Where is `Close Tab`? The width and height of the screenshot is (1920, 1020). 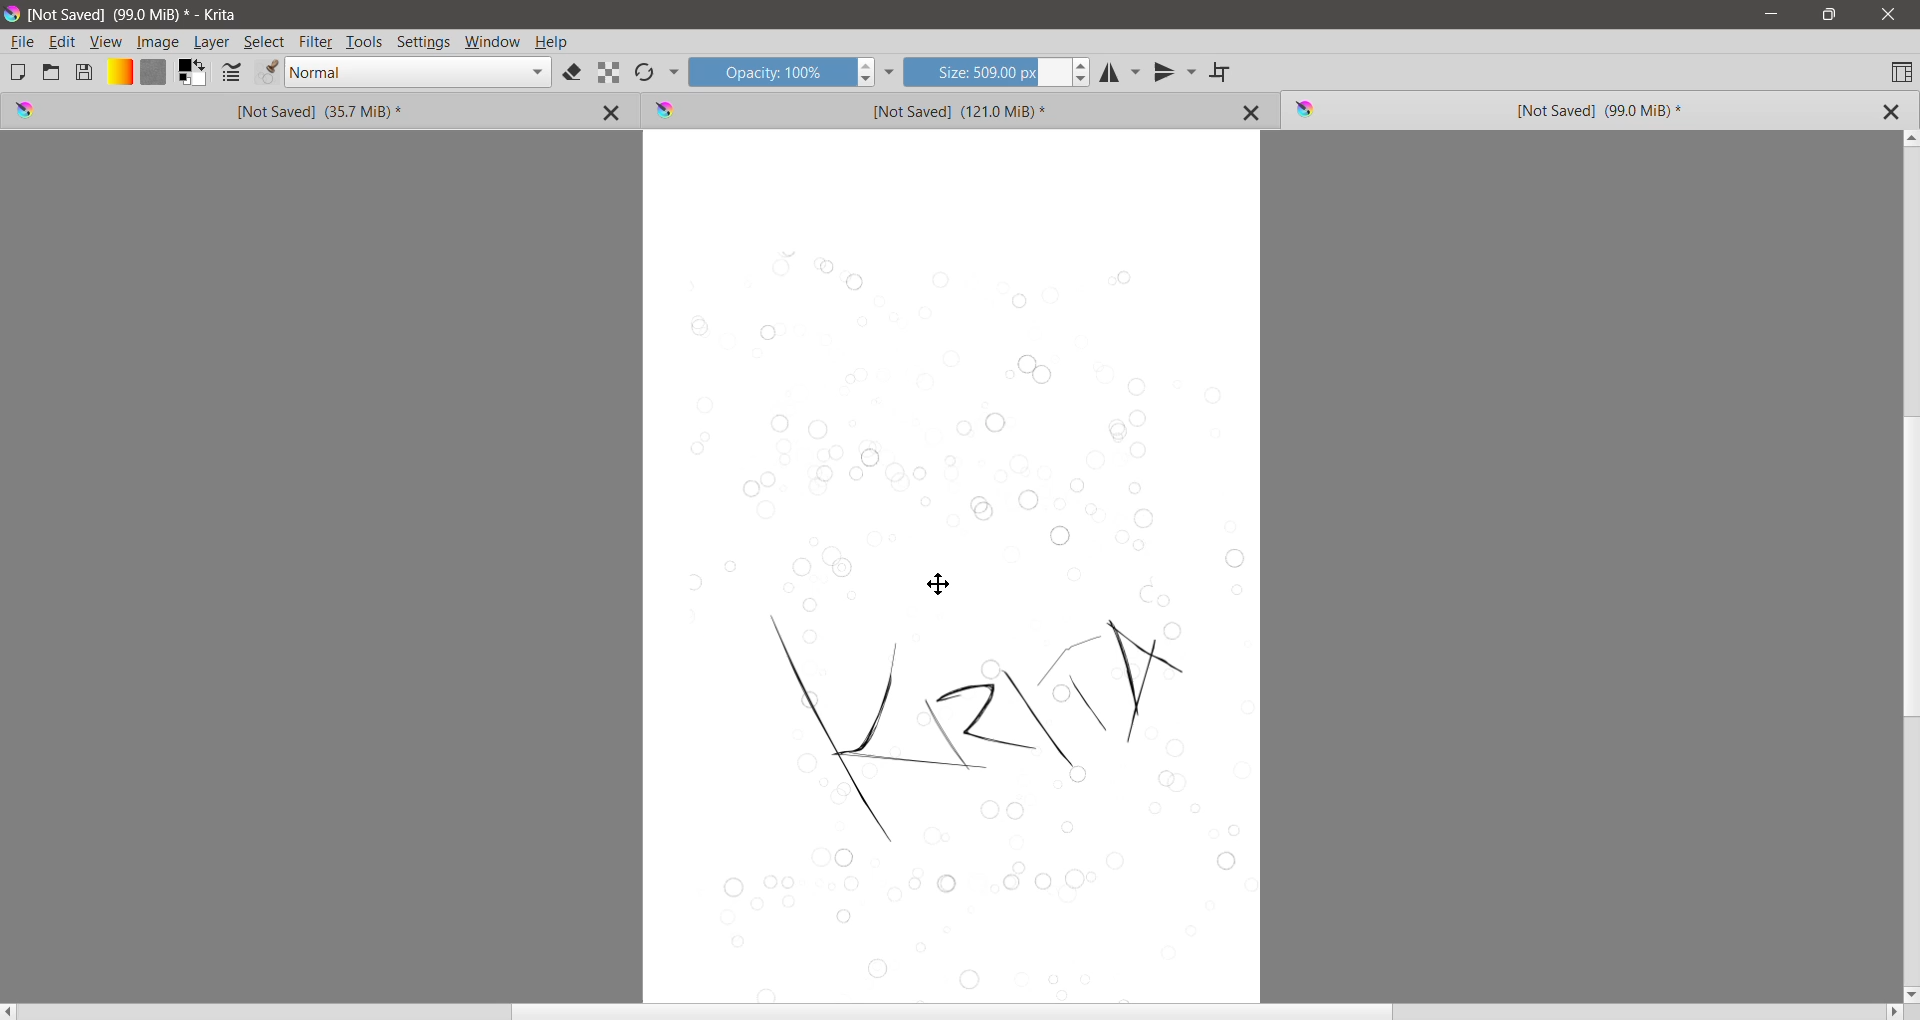
Close Tab is located at coordinates (1252, 112).